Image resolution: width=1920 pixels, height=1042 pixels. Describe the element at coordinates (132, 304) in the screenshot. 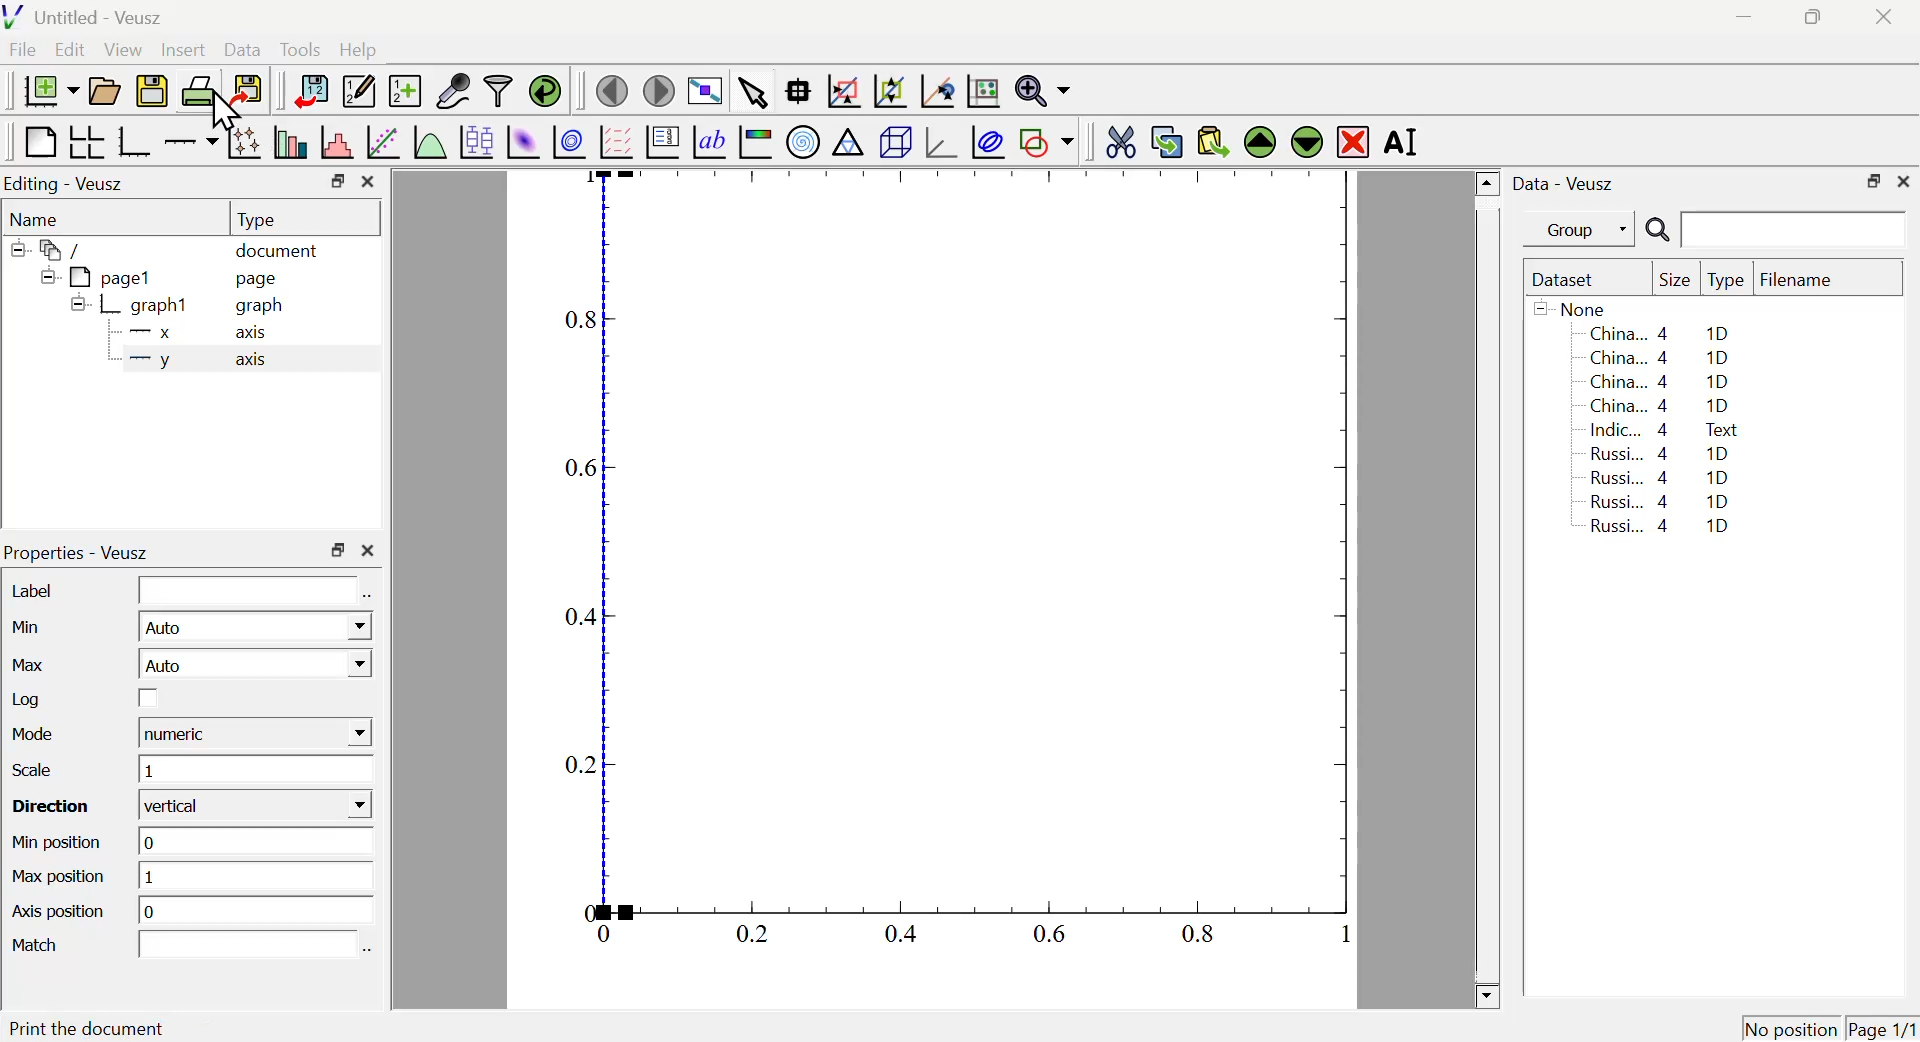

I see `graph1` at that location.